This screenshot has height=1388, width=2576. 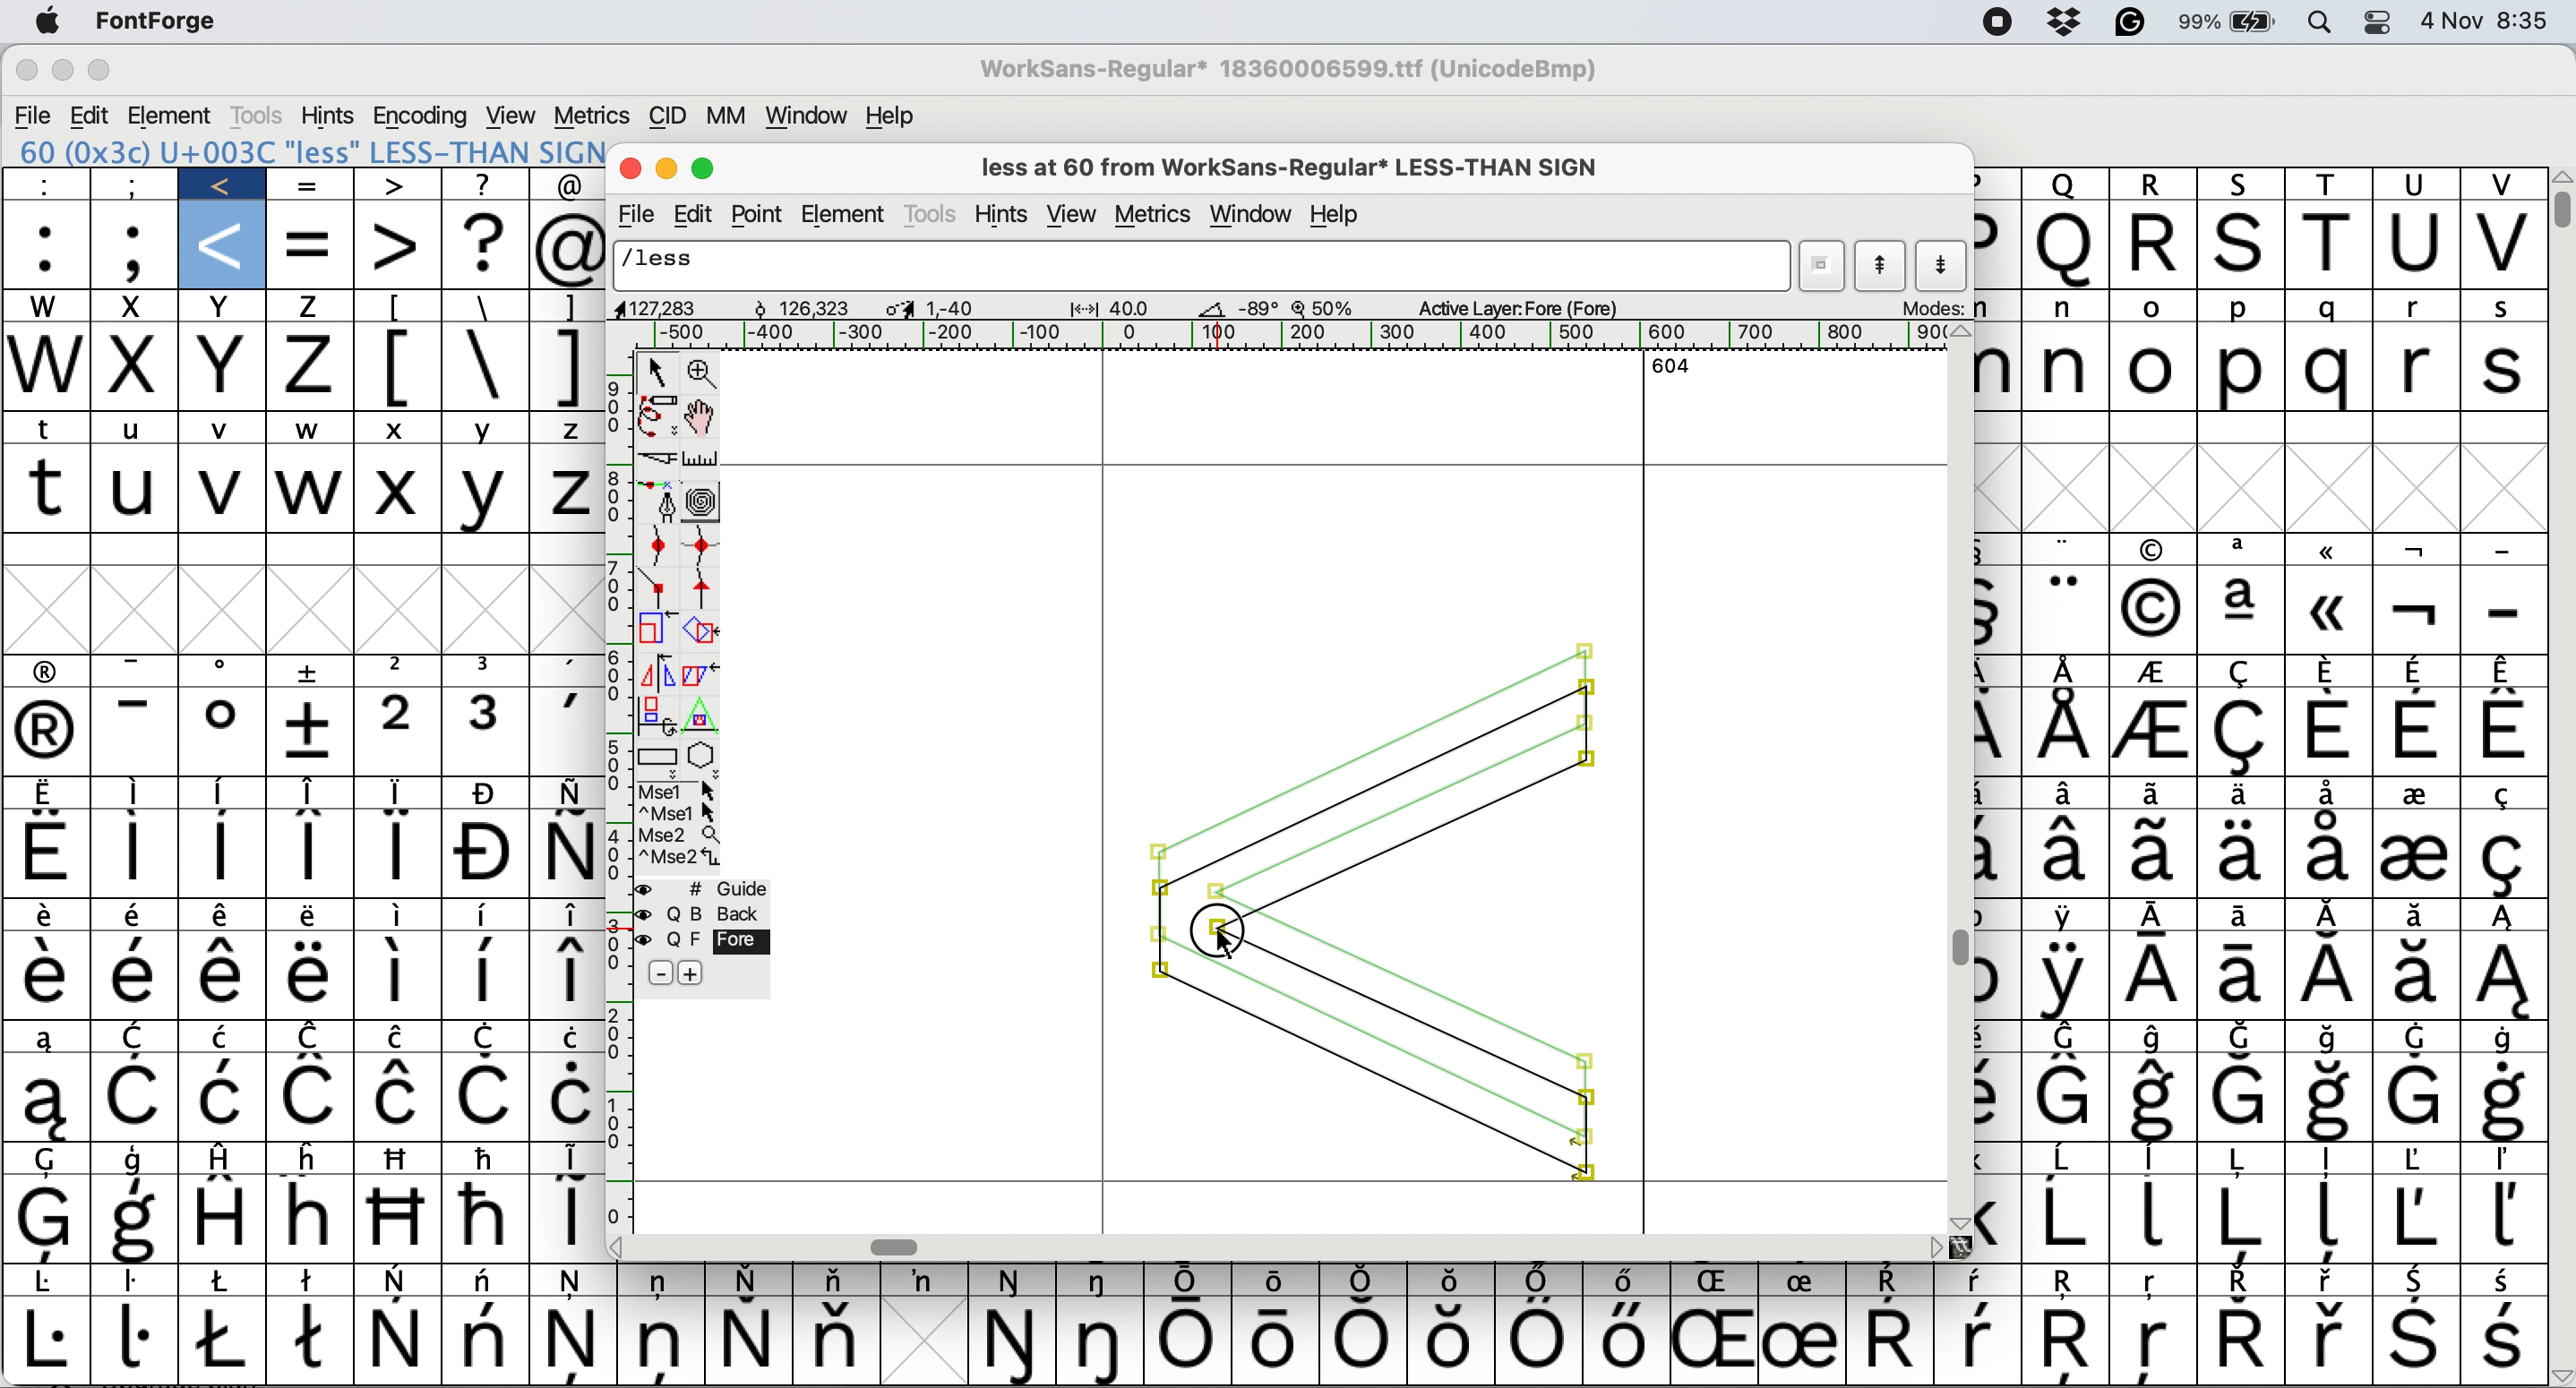 What do you see at coordinates (1999, 372) in the screenshot?
I see `m` at bounding box center [1999, 372].